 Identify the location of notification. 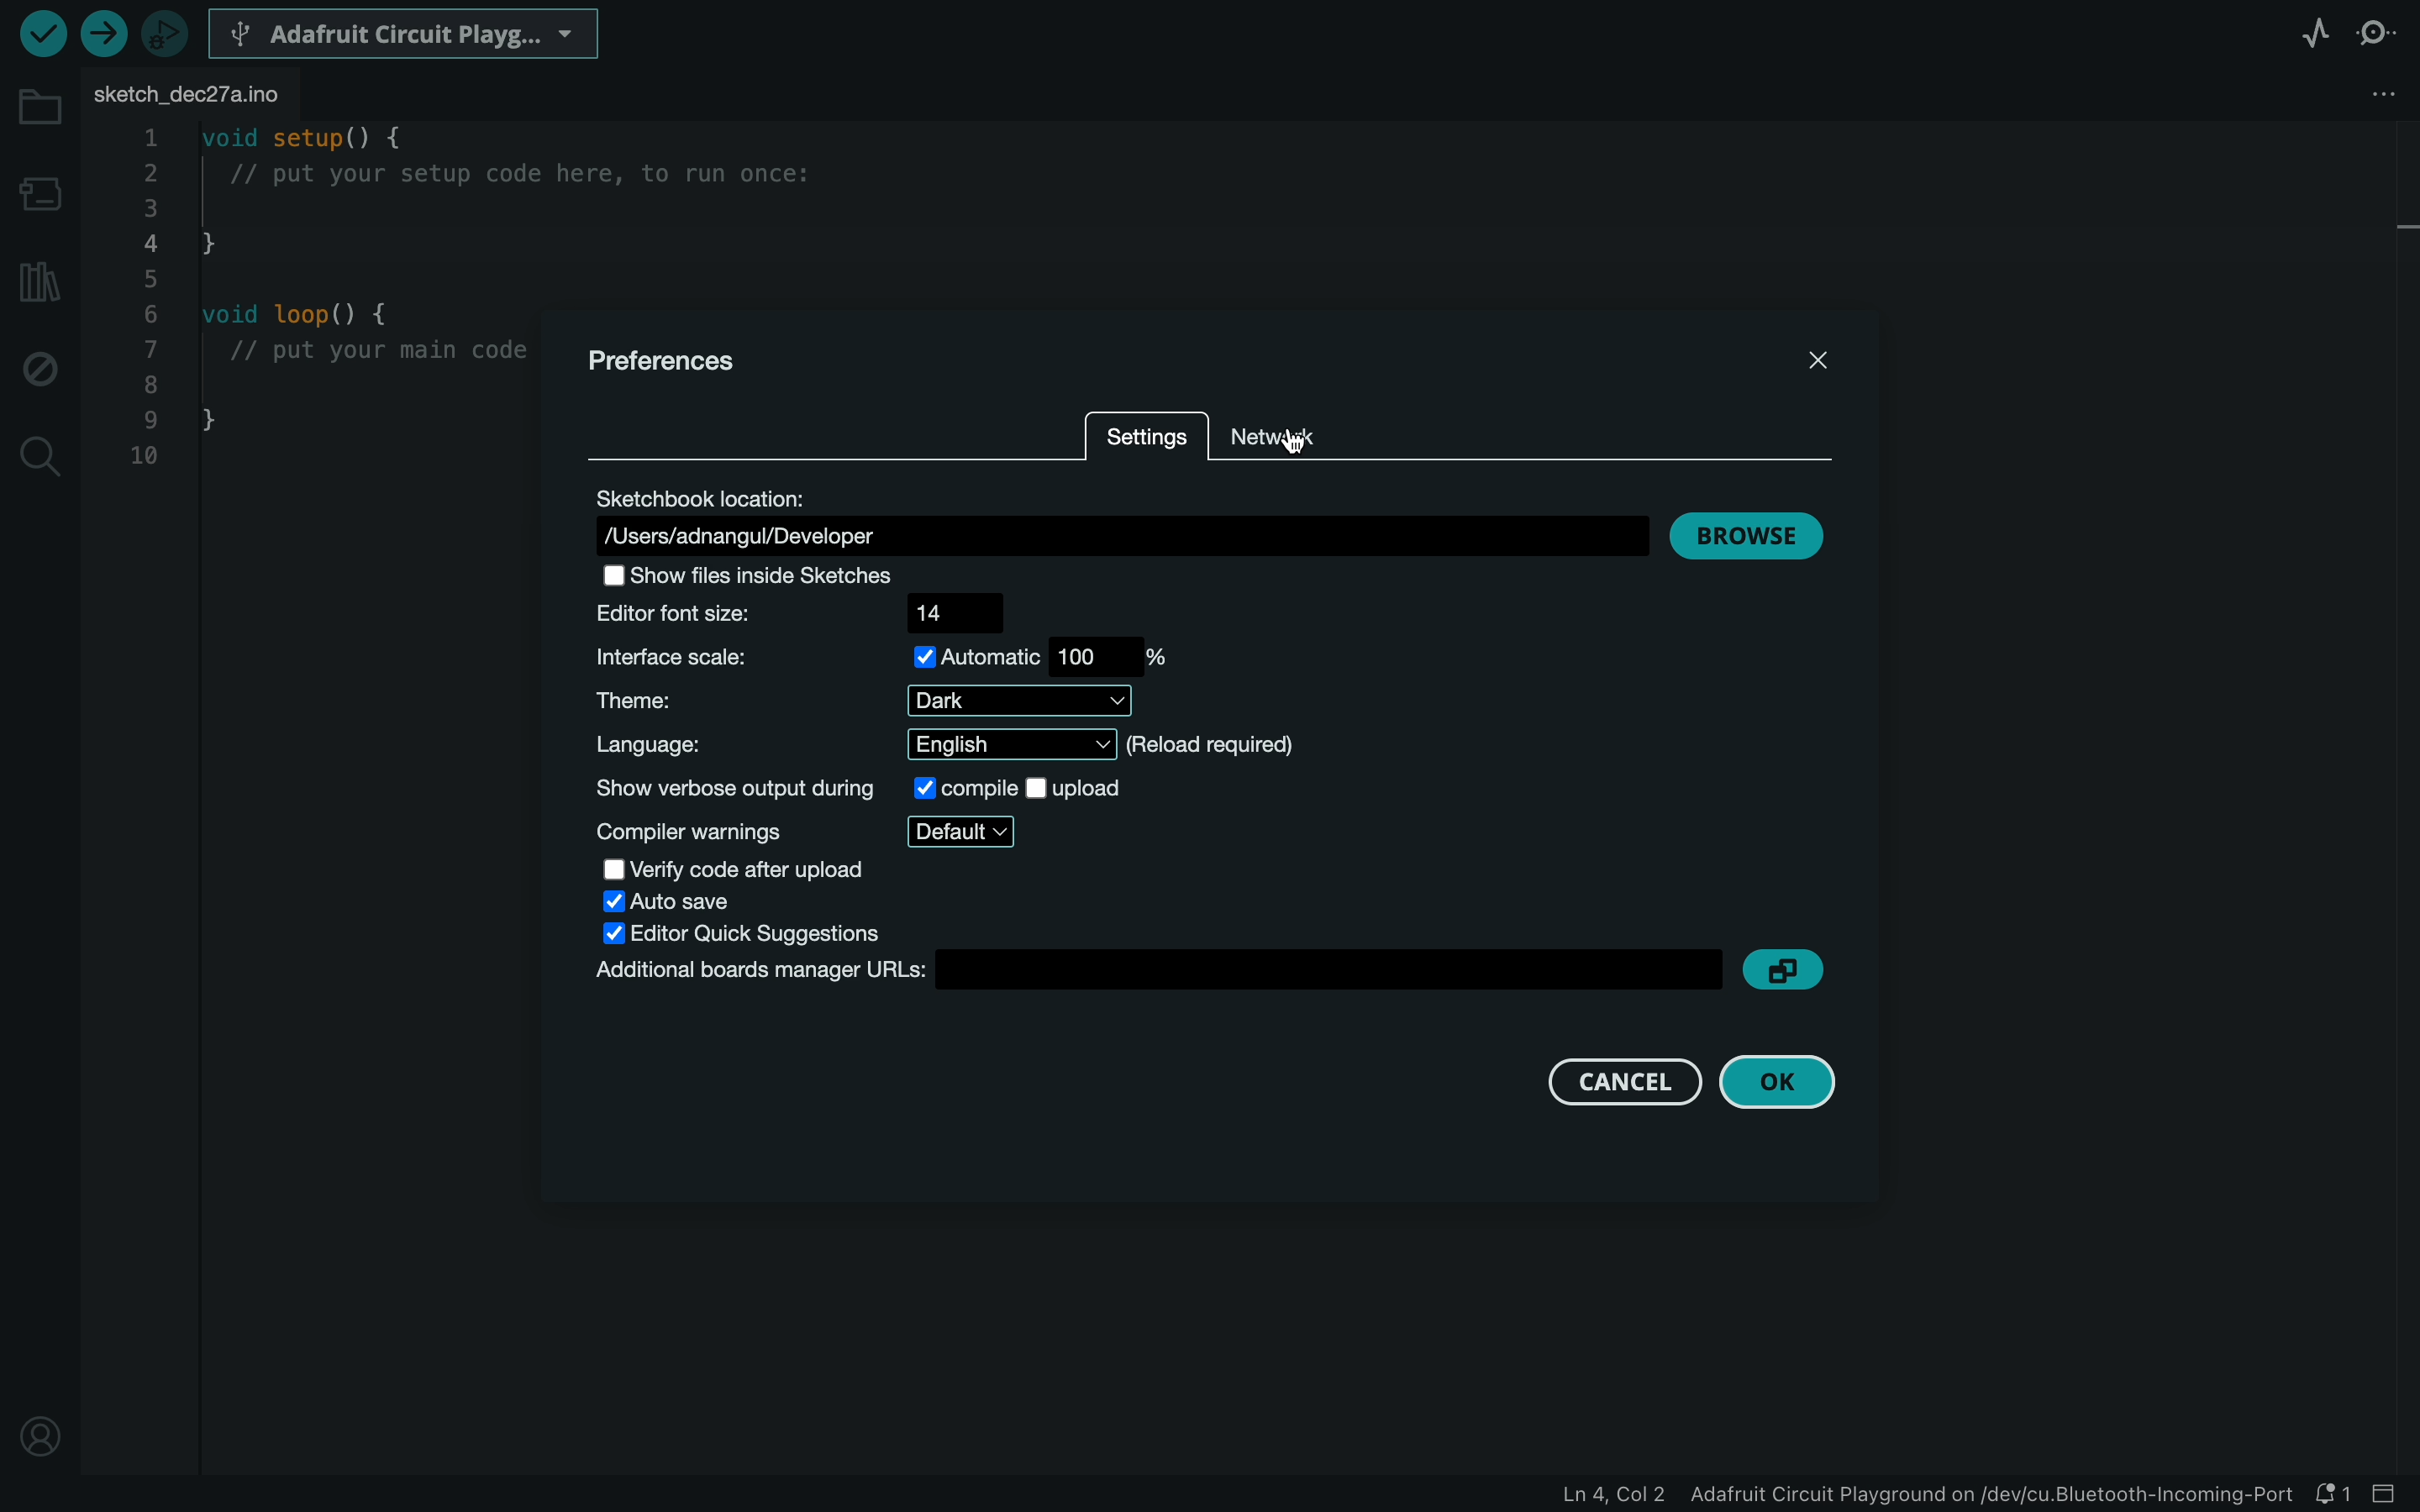
(2330, 1493).